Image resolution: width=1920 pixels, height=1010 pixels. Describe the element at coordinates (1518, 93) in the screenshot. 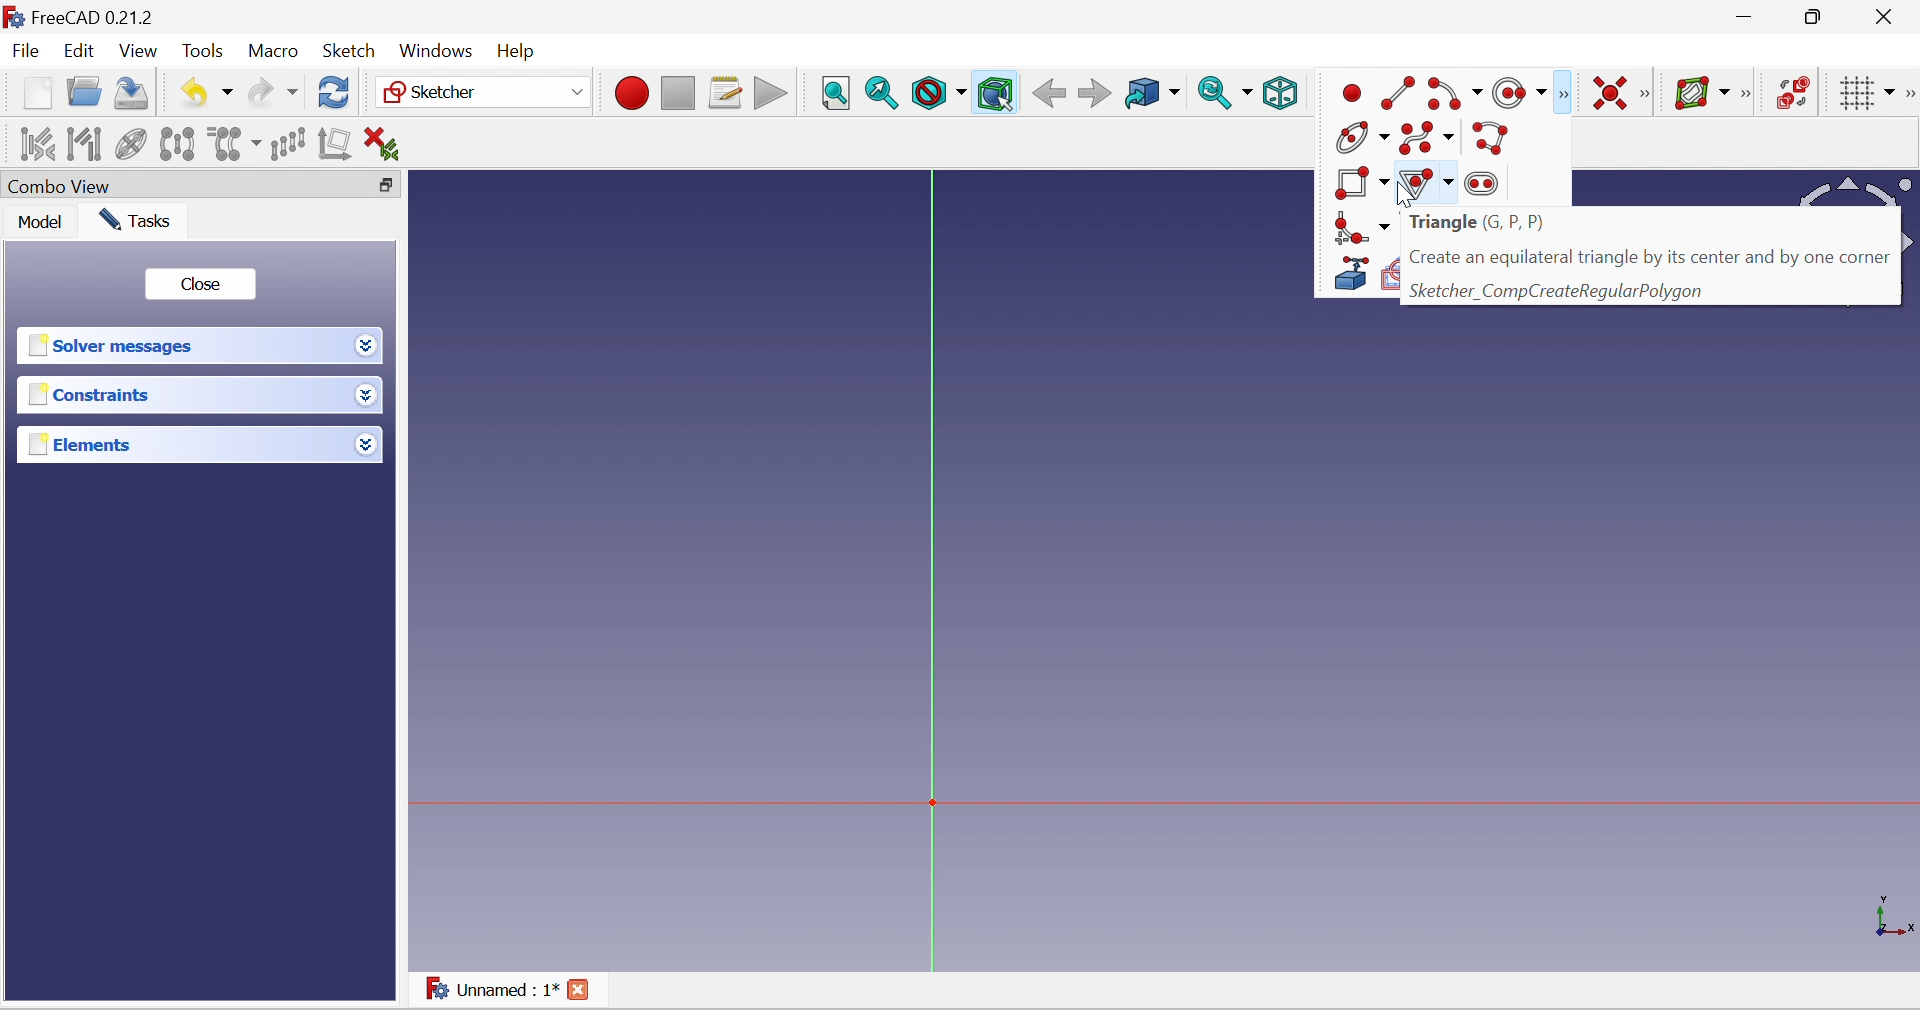

I see `Create circle` at that location.